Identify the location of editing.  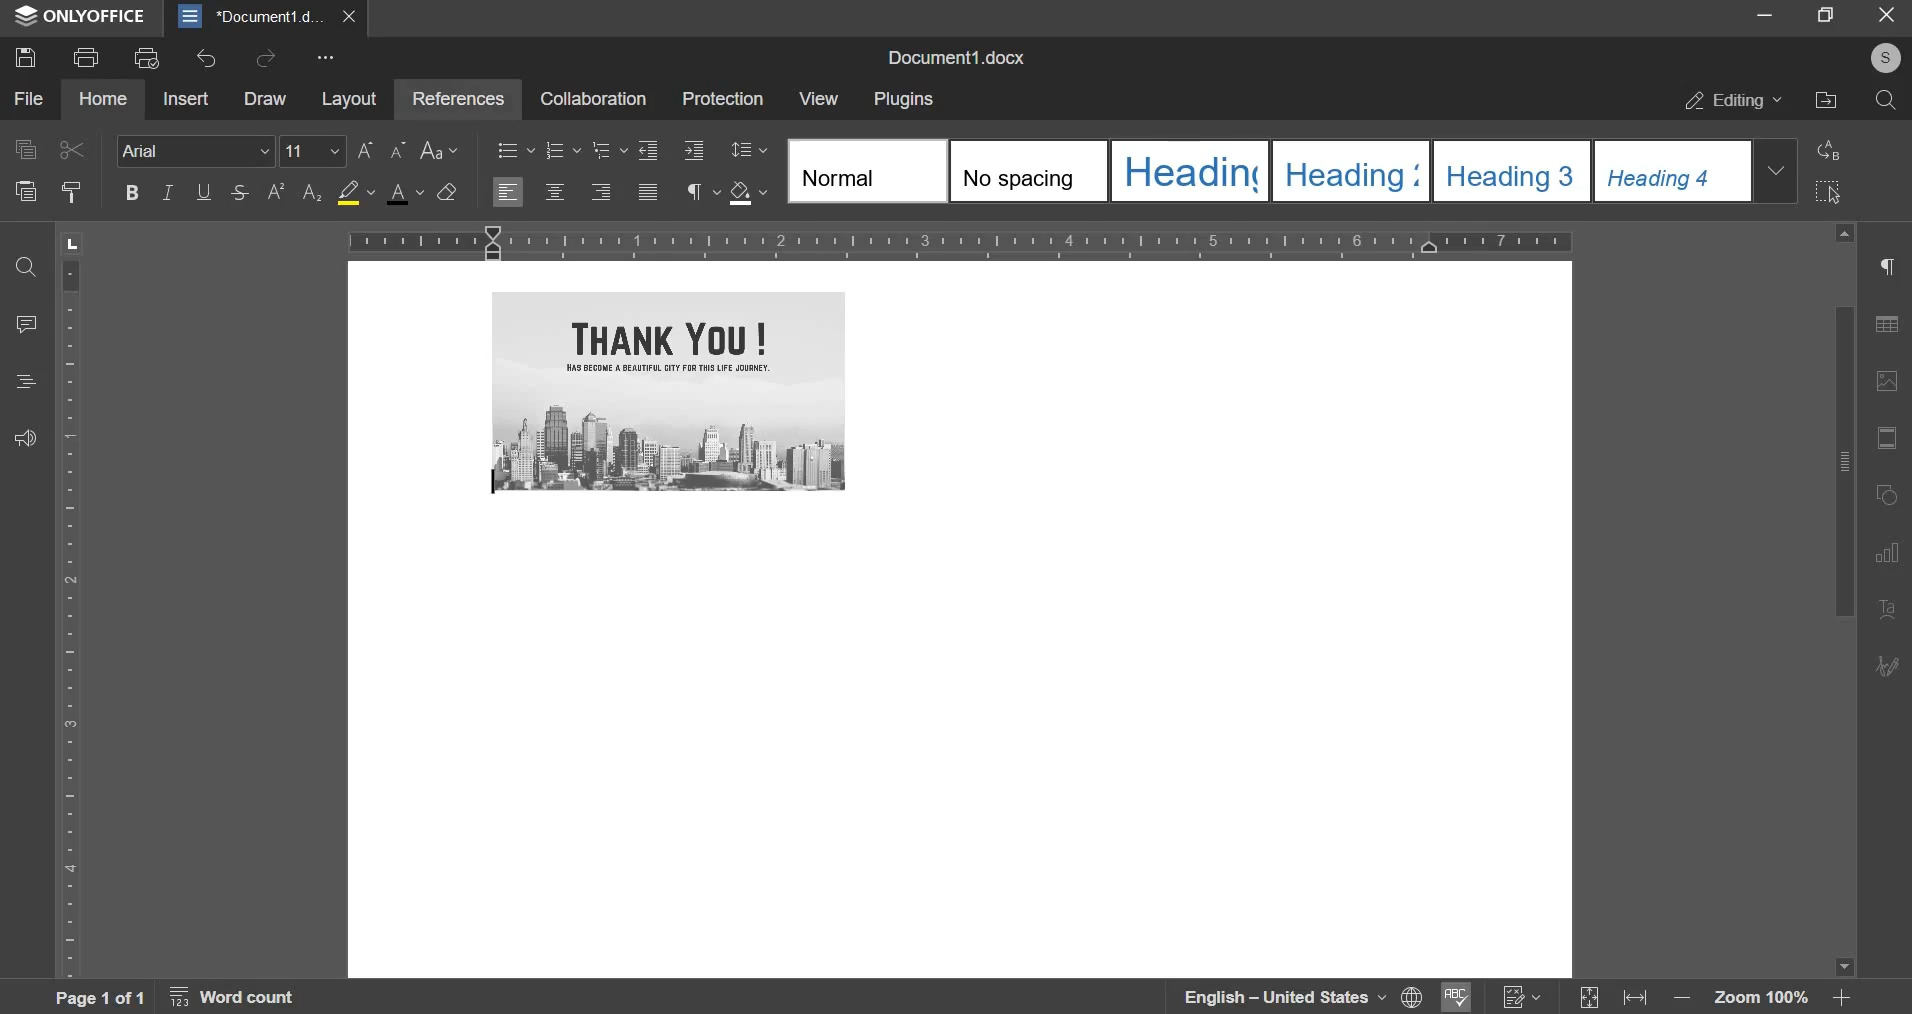
(1734, 100).